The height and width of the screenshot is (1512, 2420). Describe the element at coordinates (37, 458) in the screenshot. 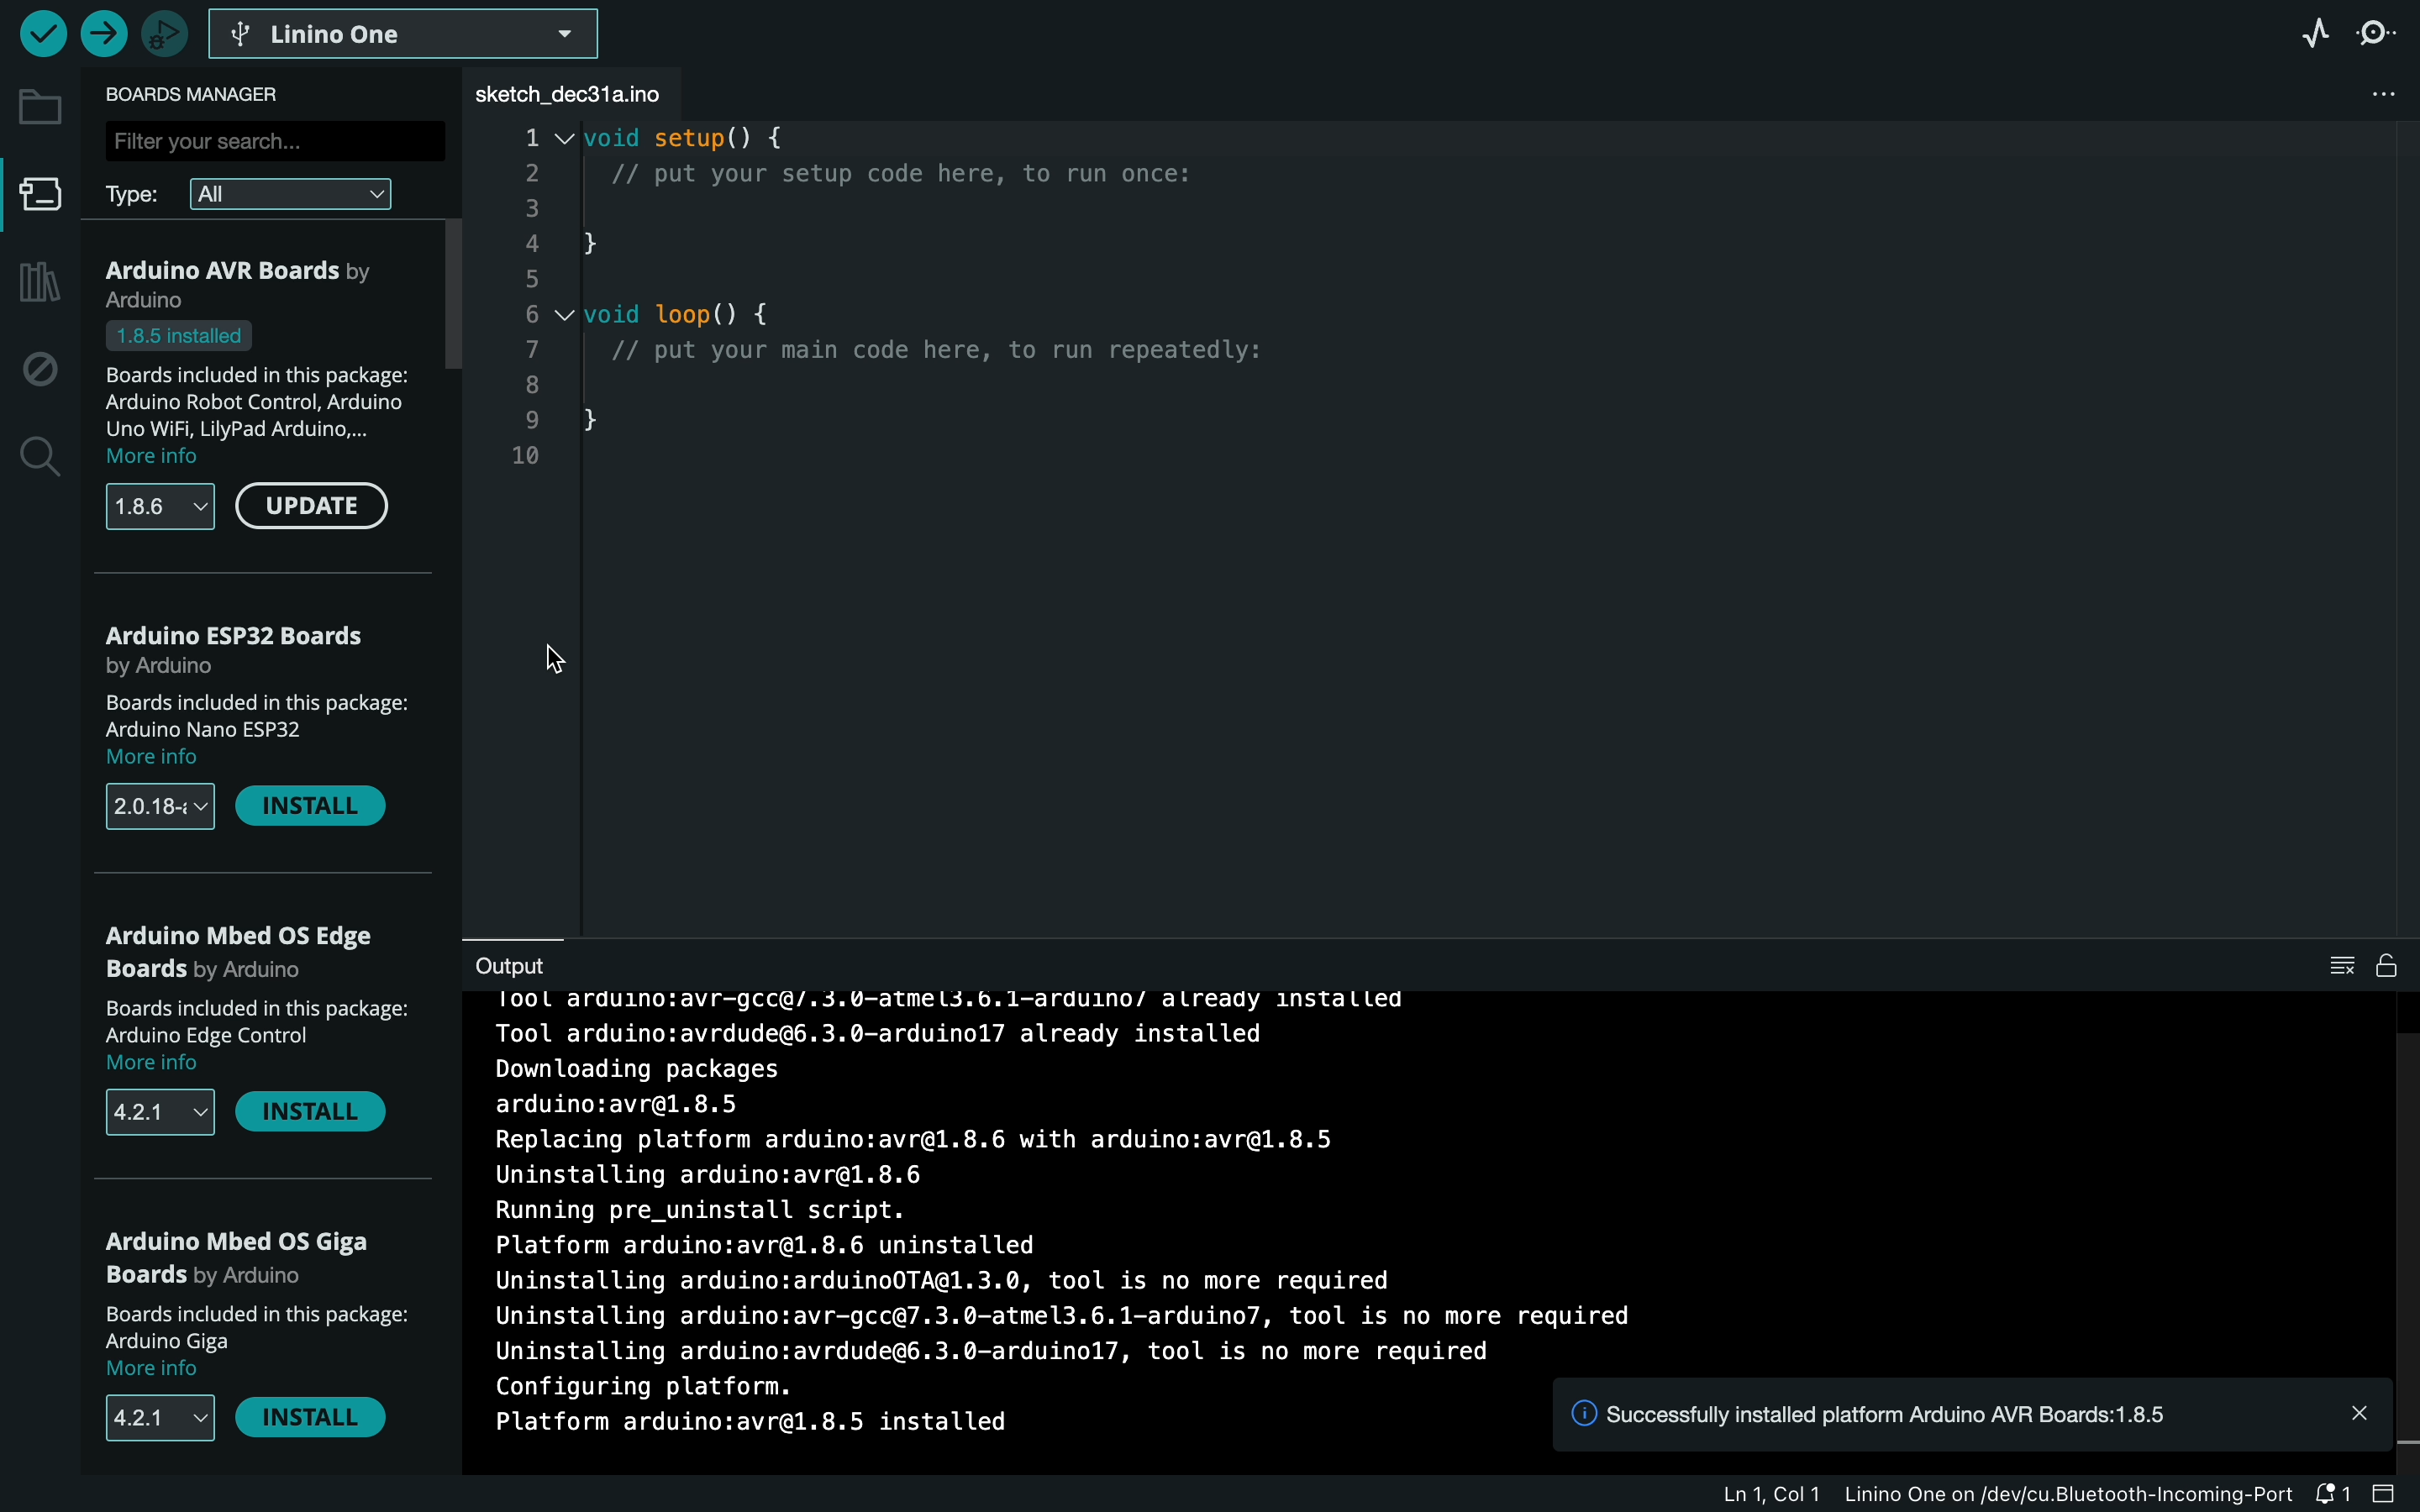

I see `search` at that location.